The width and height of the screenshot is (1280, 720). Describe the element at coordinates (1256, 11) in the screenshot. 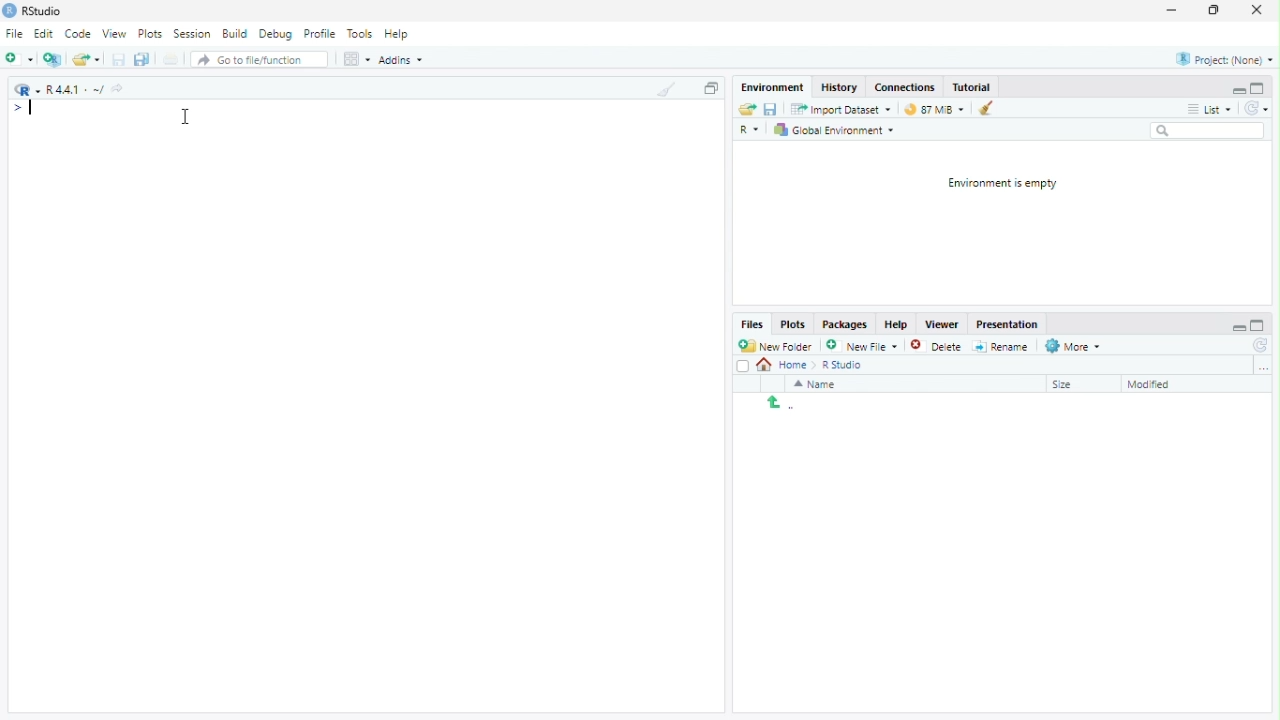

I see `Close` at that location.